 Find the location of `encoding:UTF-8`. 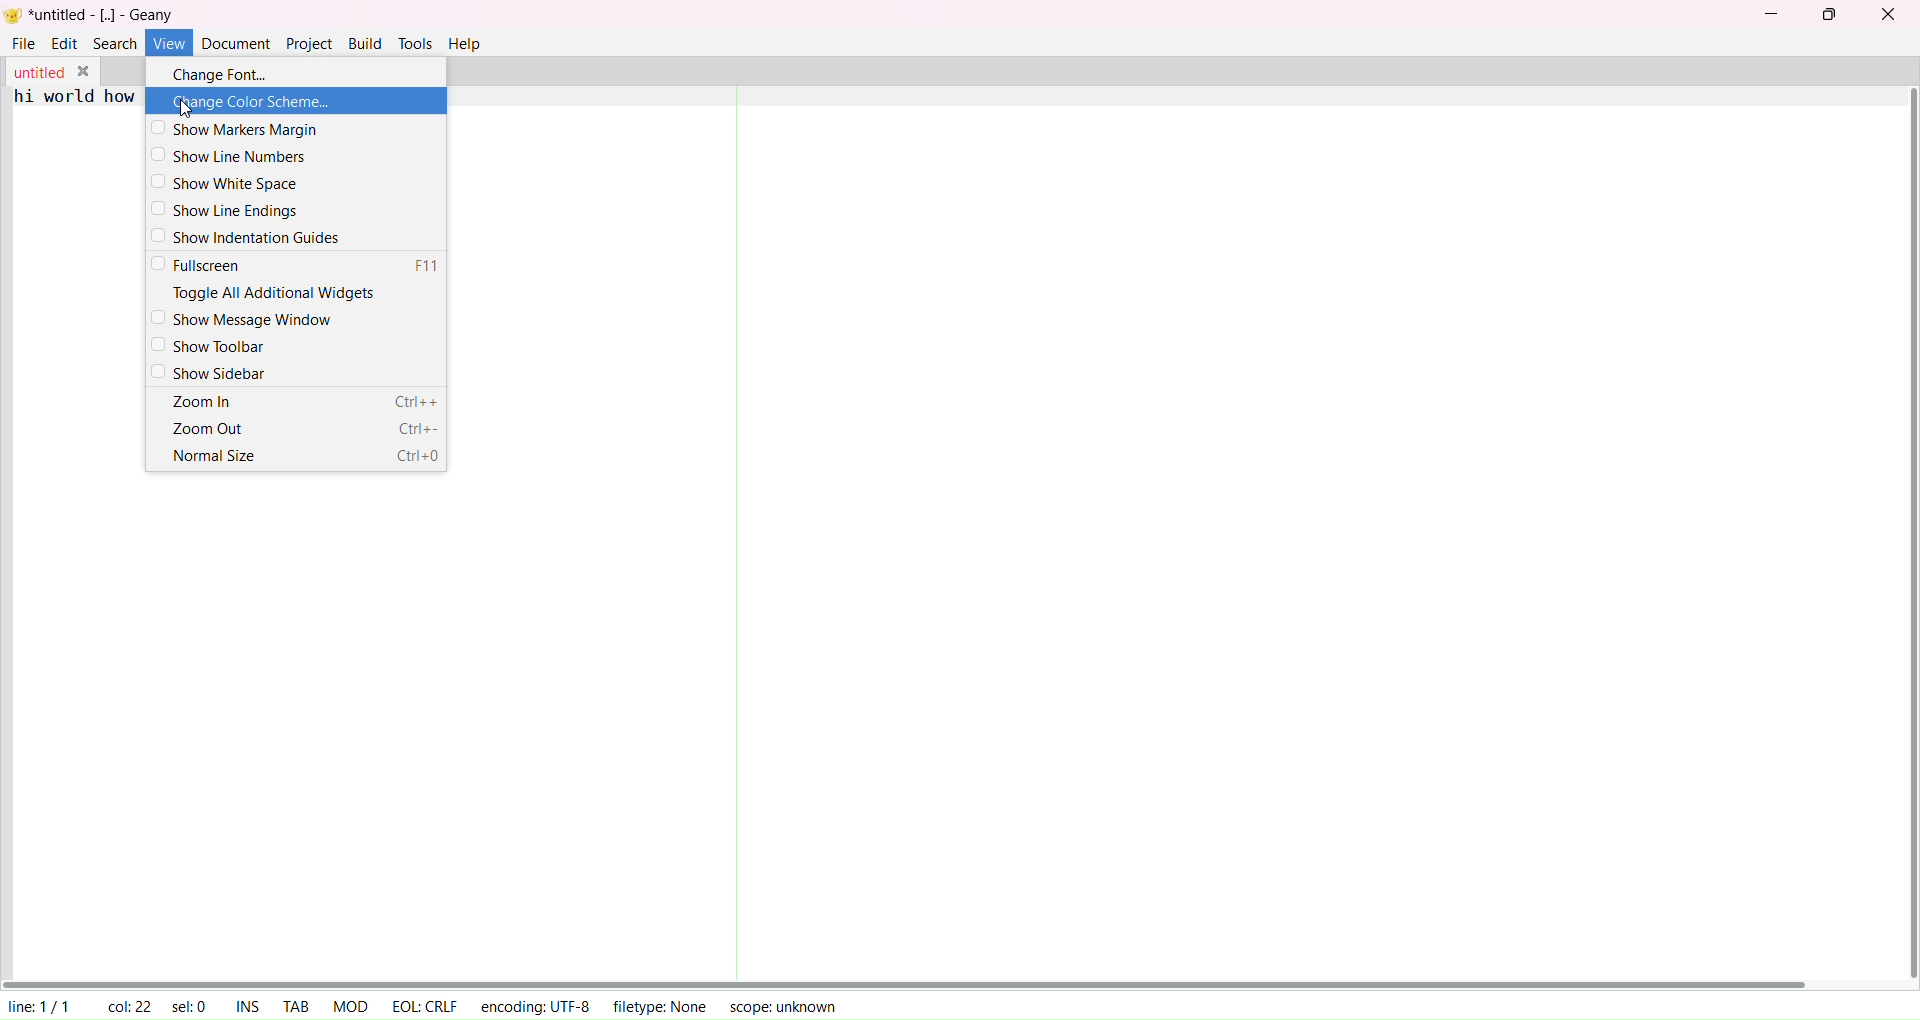

encoding:UTF-8 is located at coordinates (540, 1004).